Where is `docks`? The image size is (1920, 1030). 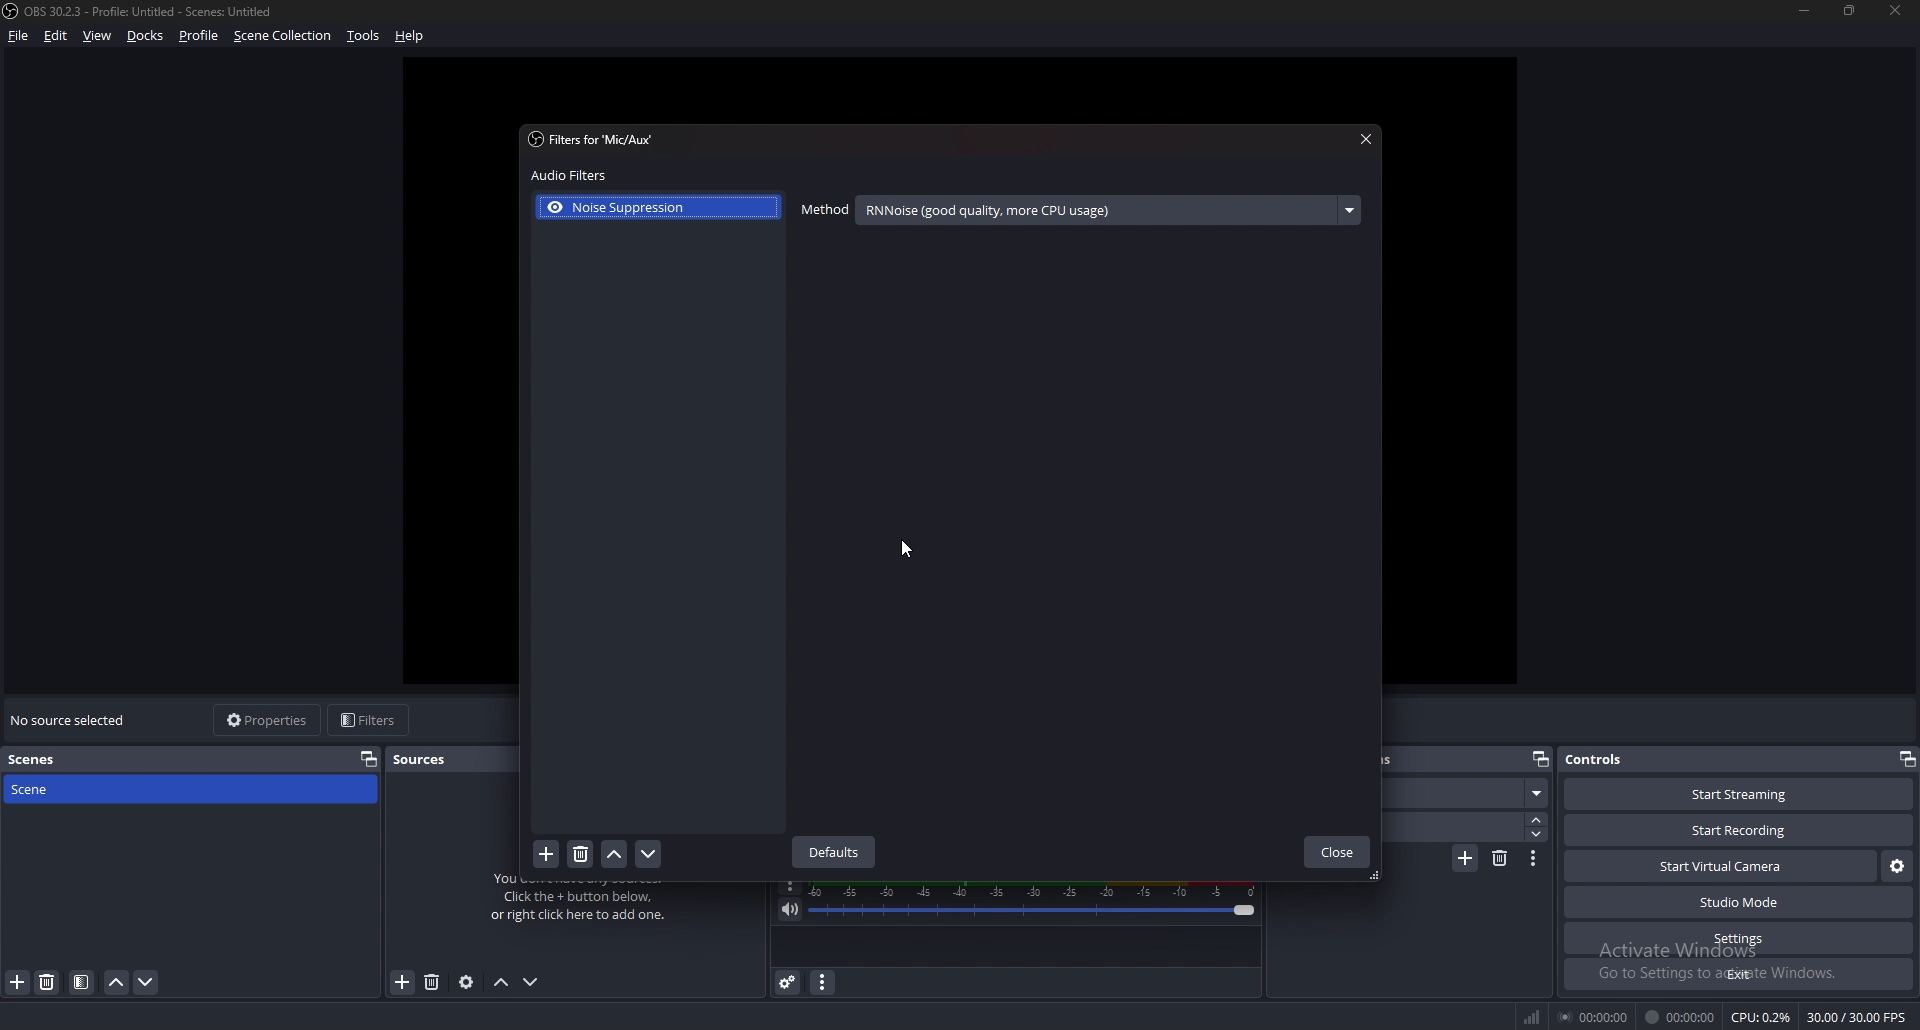
docks is located at coordinates (145, 36).